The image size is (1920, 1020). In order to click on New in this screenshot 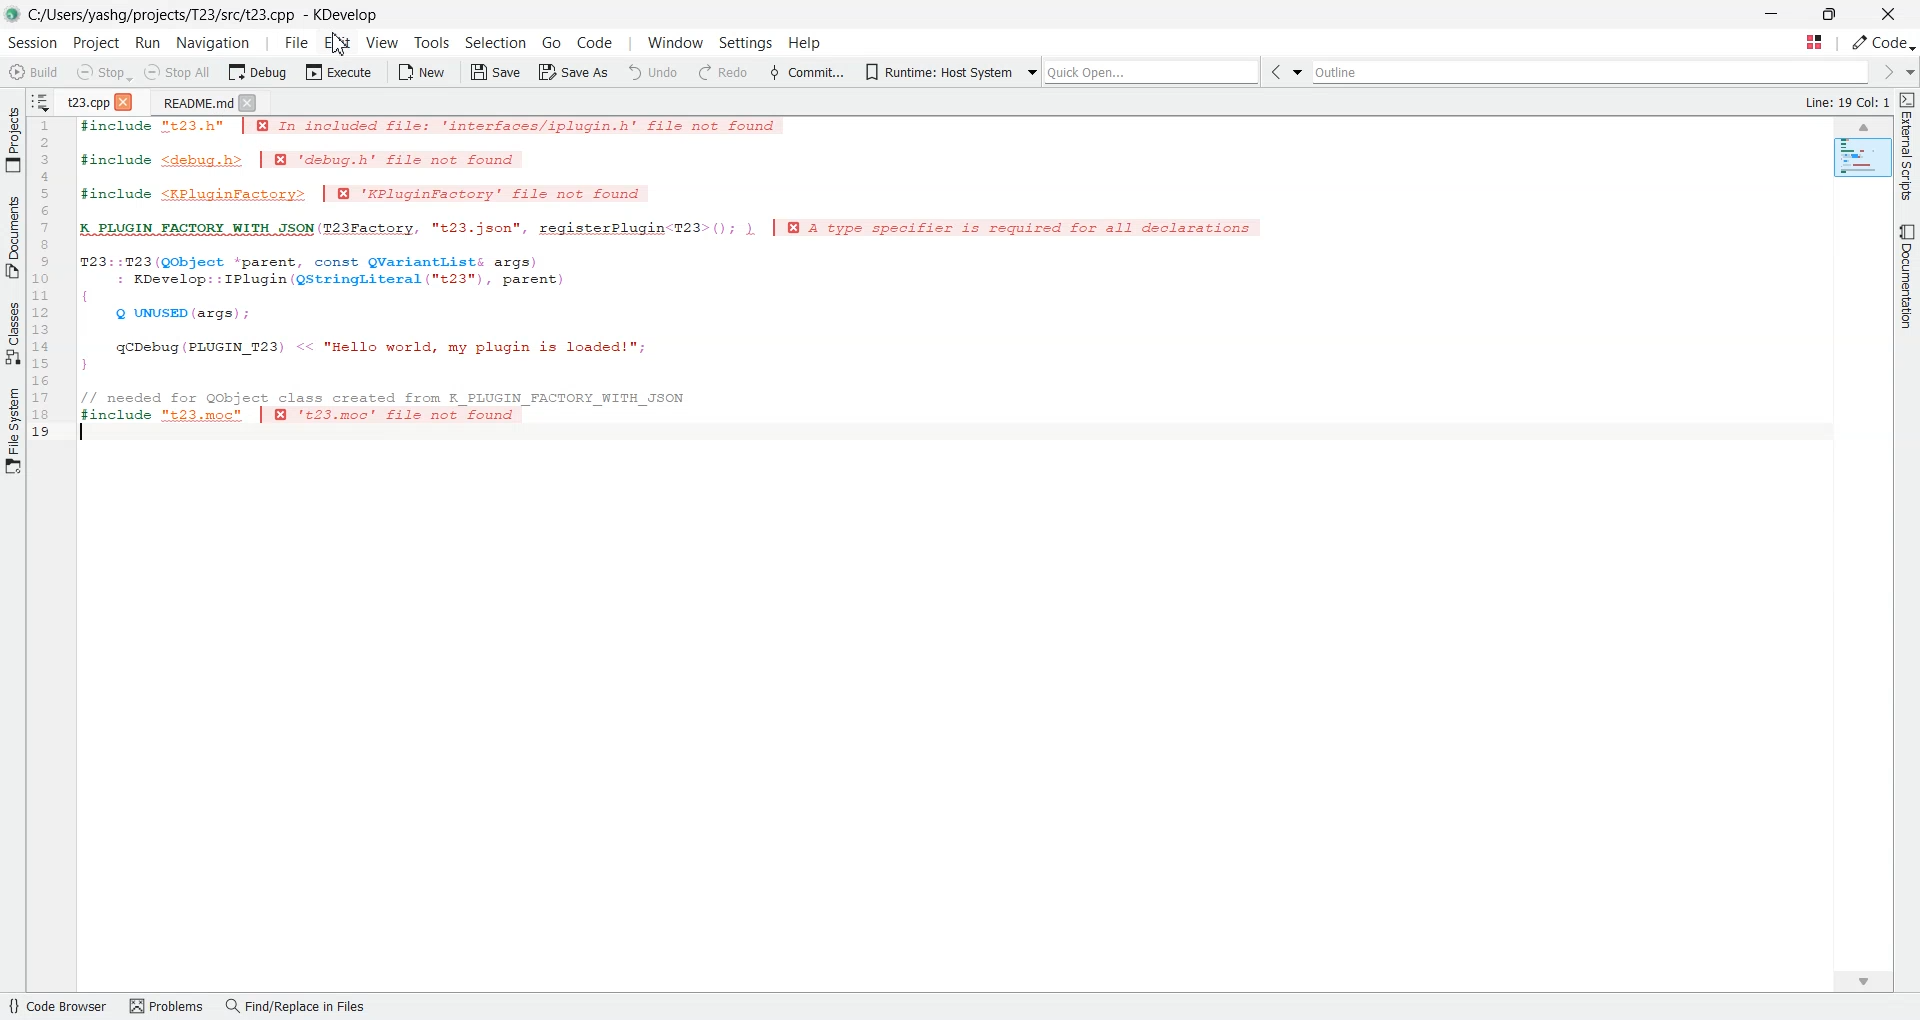, I will do `click(423, 71)`.